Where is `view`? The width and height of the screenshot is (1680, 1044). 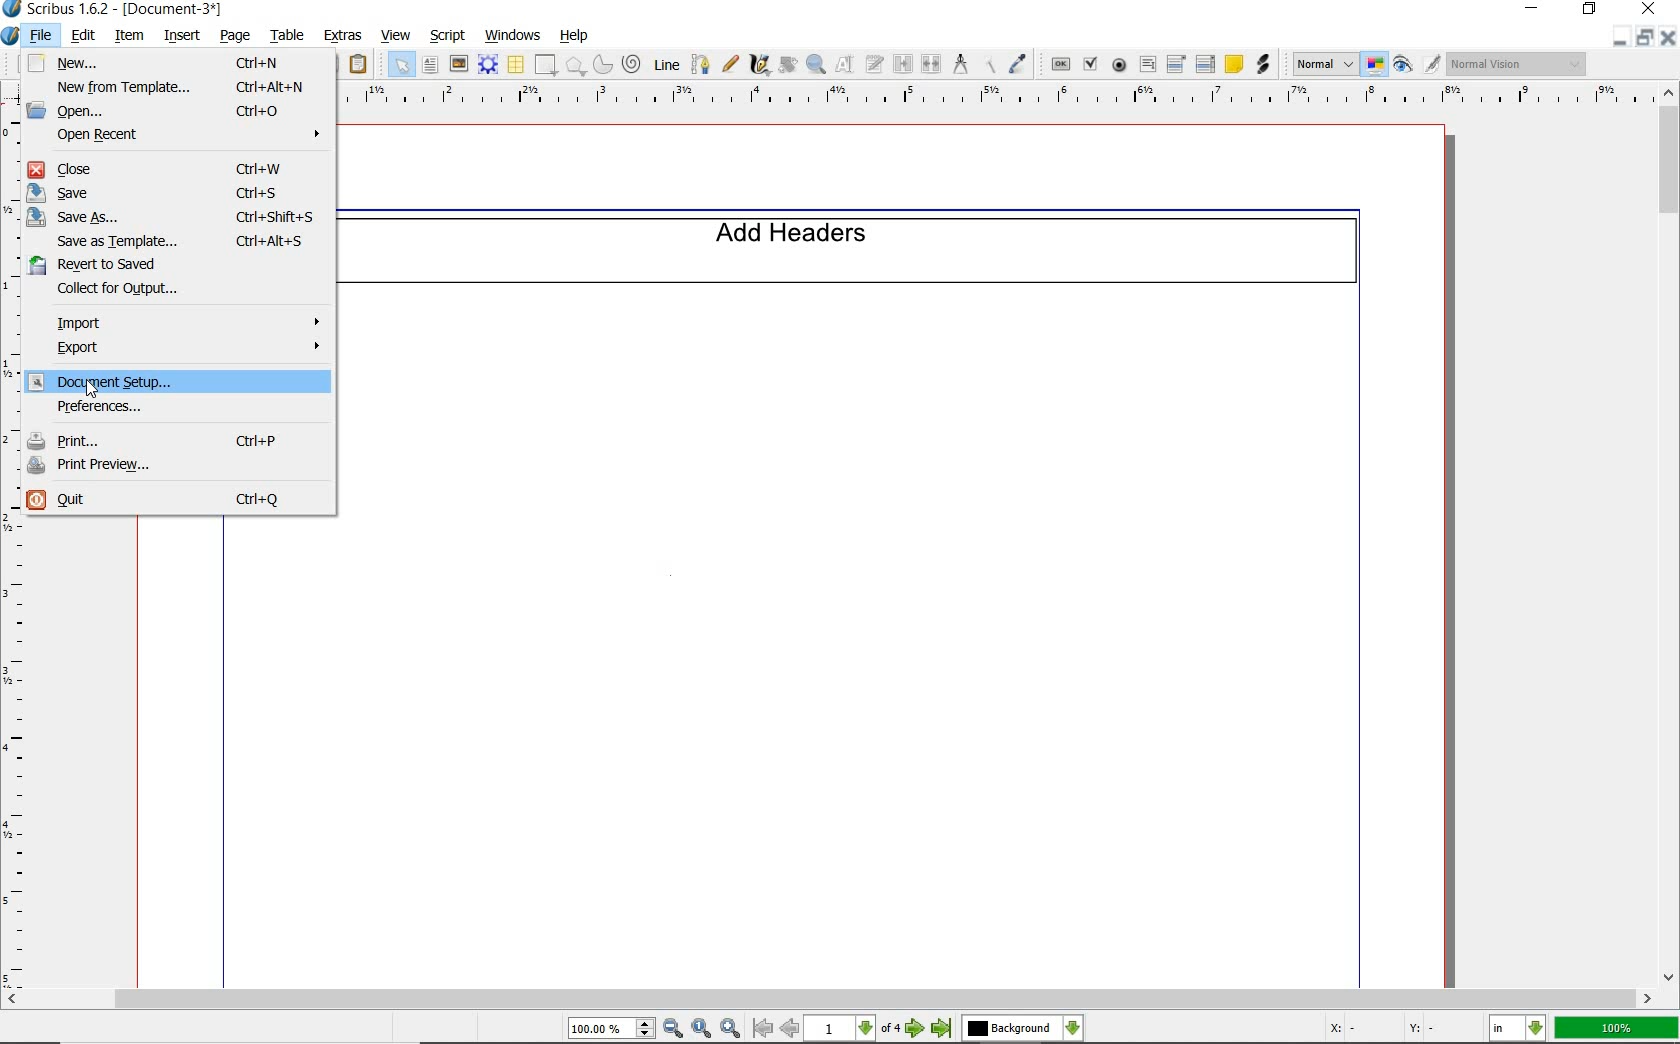 view is located at coordinates (396, 37).